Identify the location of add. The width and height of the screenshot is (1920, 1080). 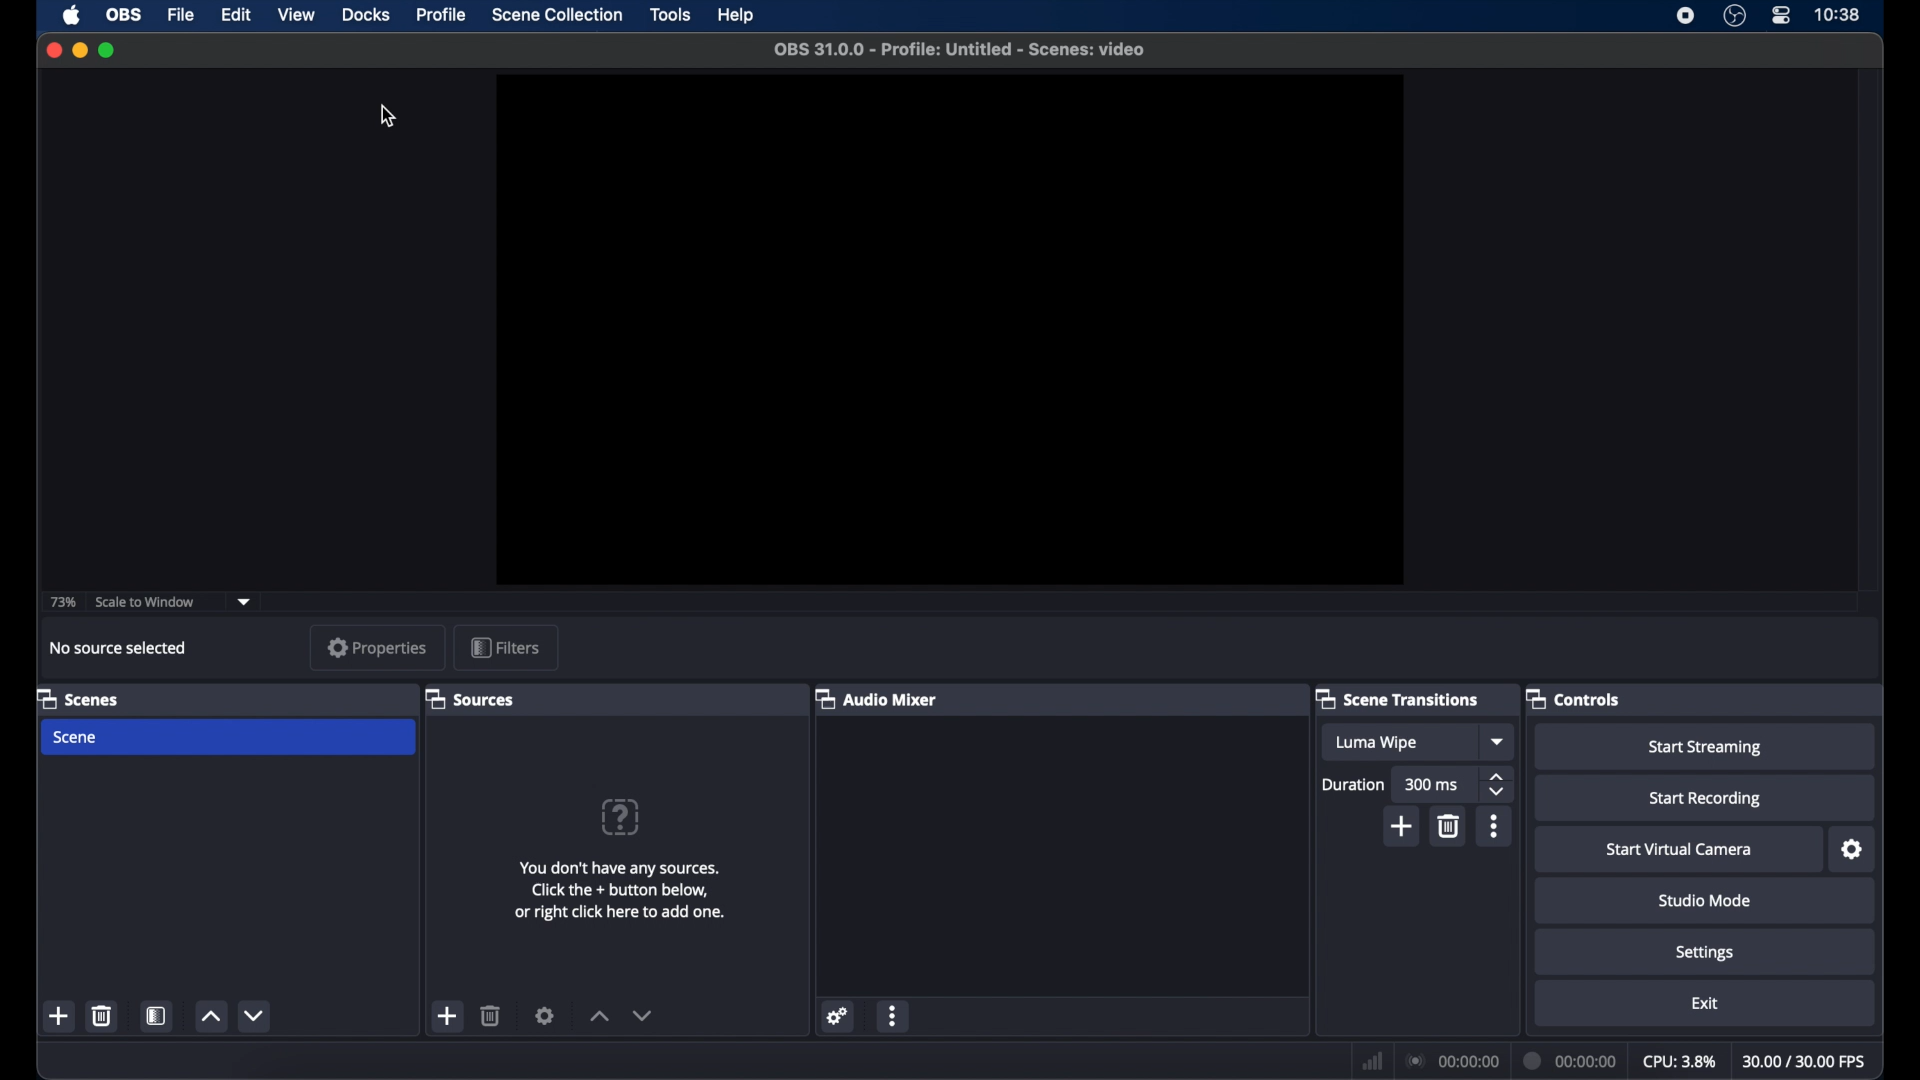
(59, 1017).